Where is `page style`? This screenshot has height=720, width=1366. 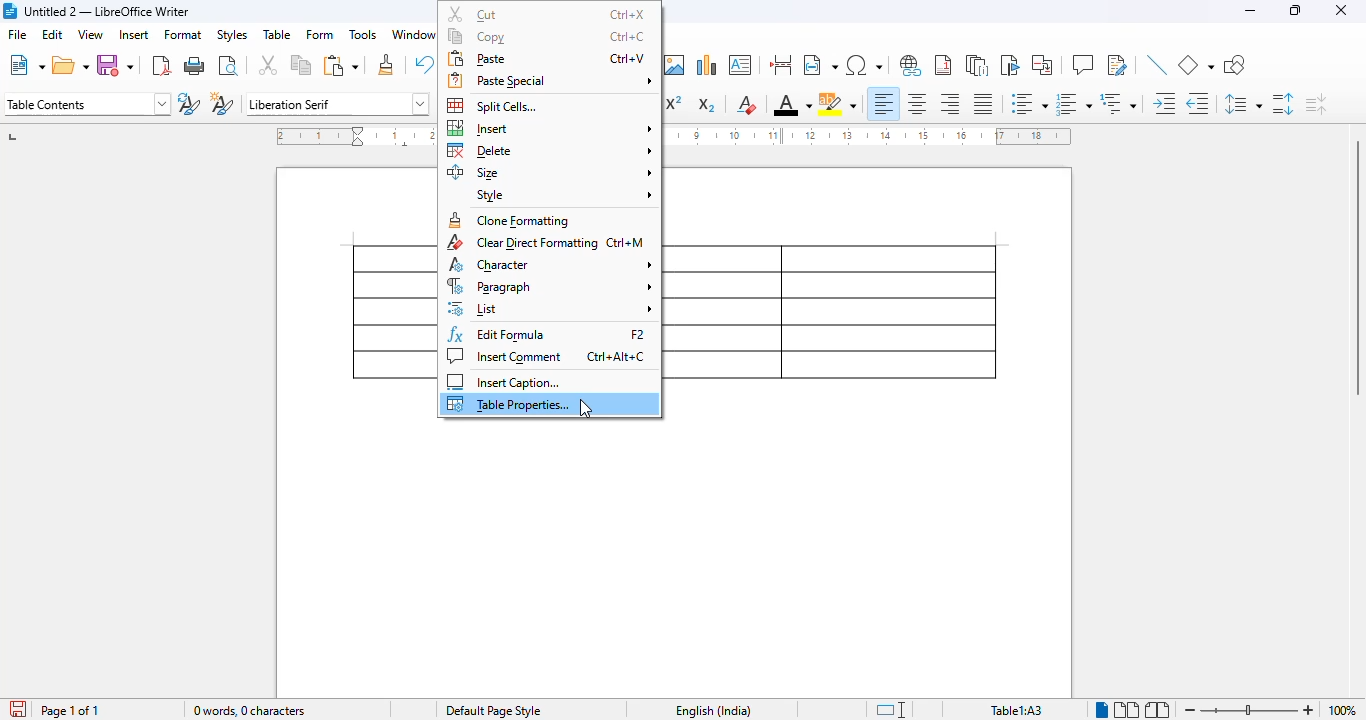
page style is located at coordinates (494, 711).